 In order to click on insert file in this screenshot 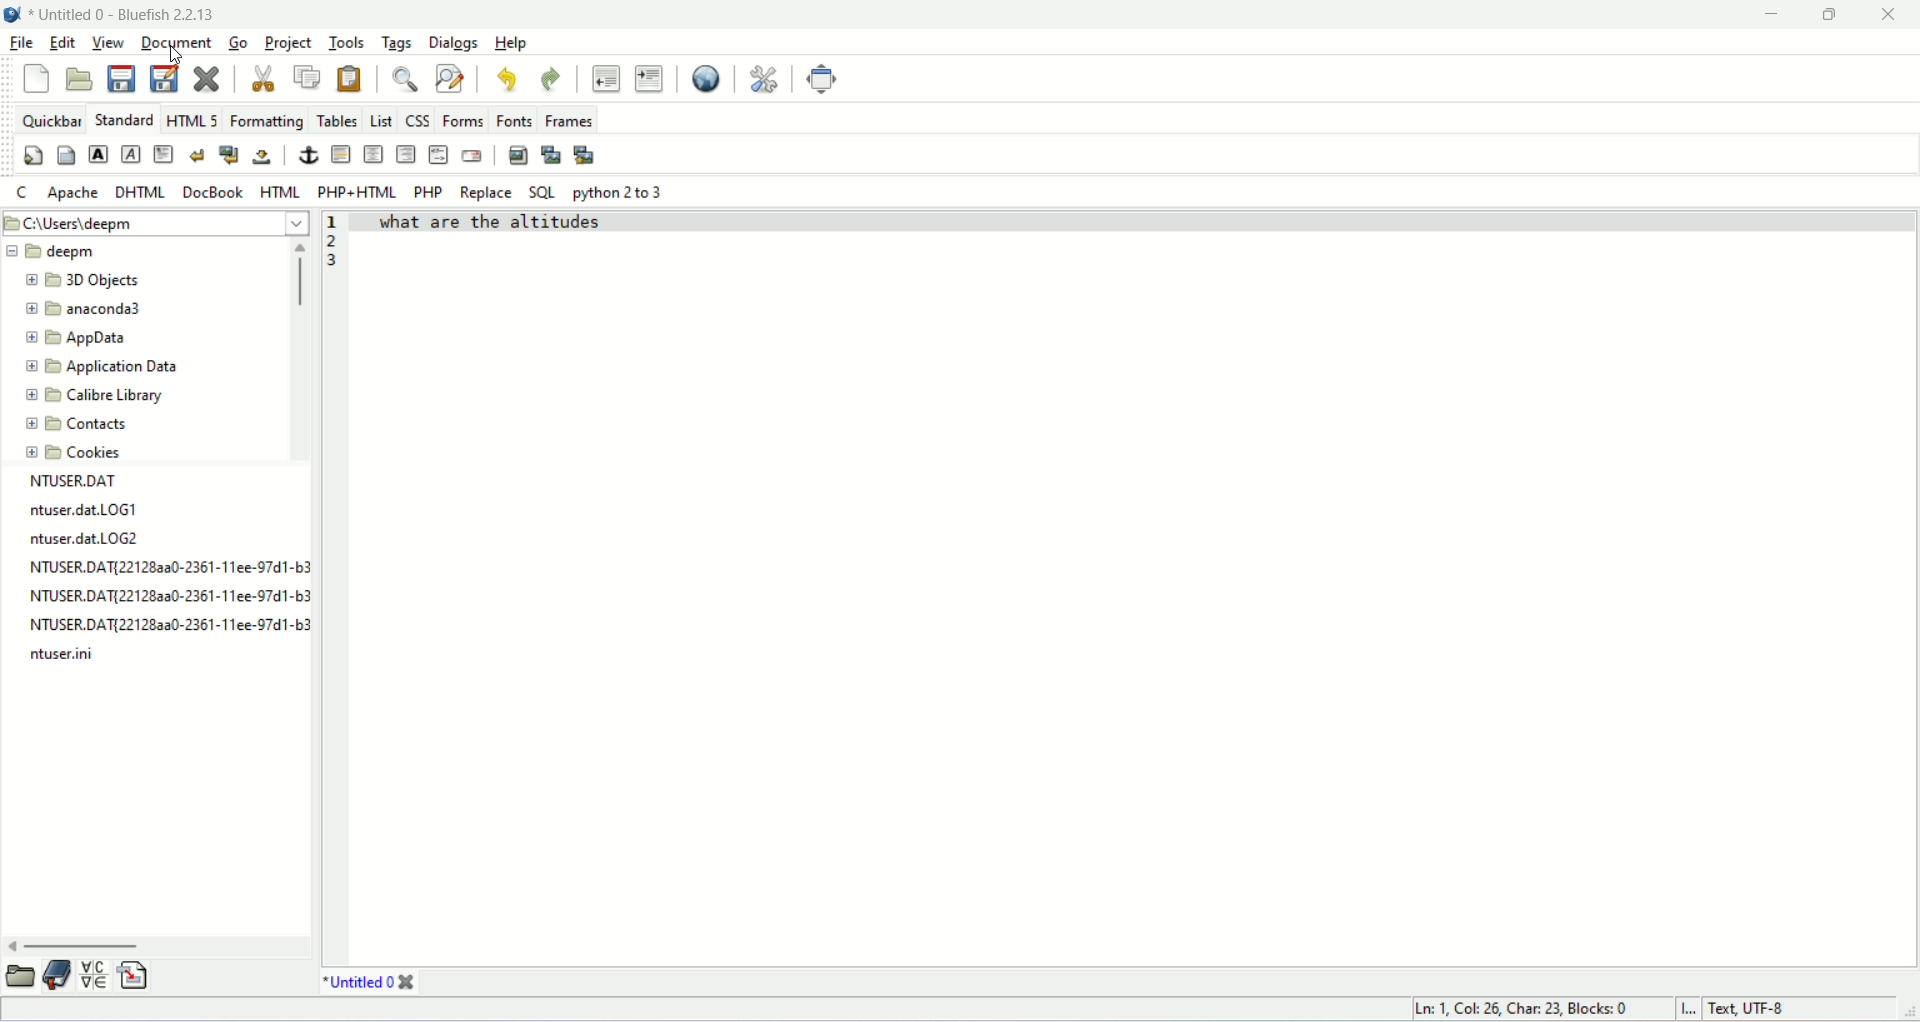, I will do `click(136, 974)`.